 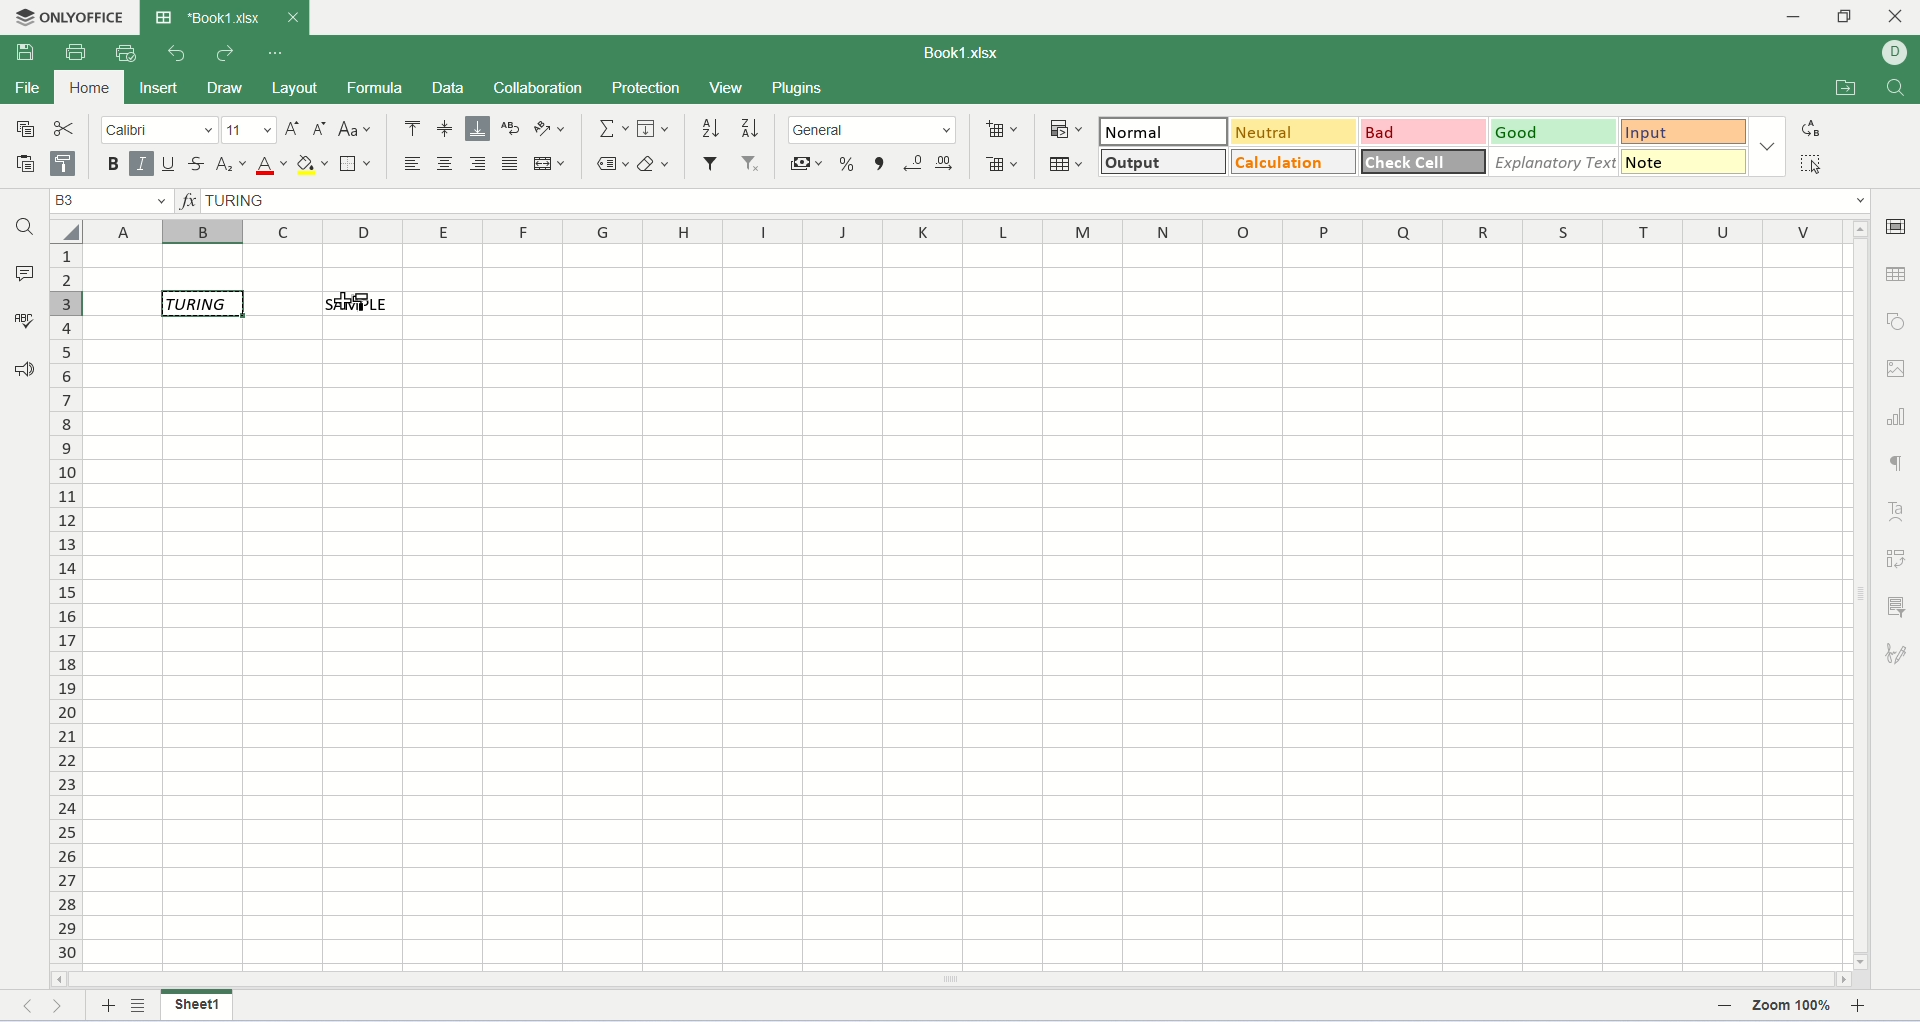 I want to click on protection, so click(x=647, y=88).